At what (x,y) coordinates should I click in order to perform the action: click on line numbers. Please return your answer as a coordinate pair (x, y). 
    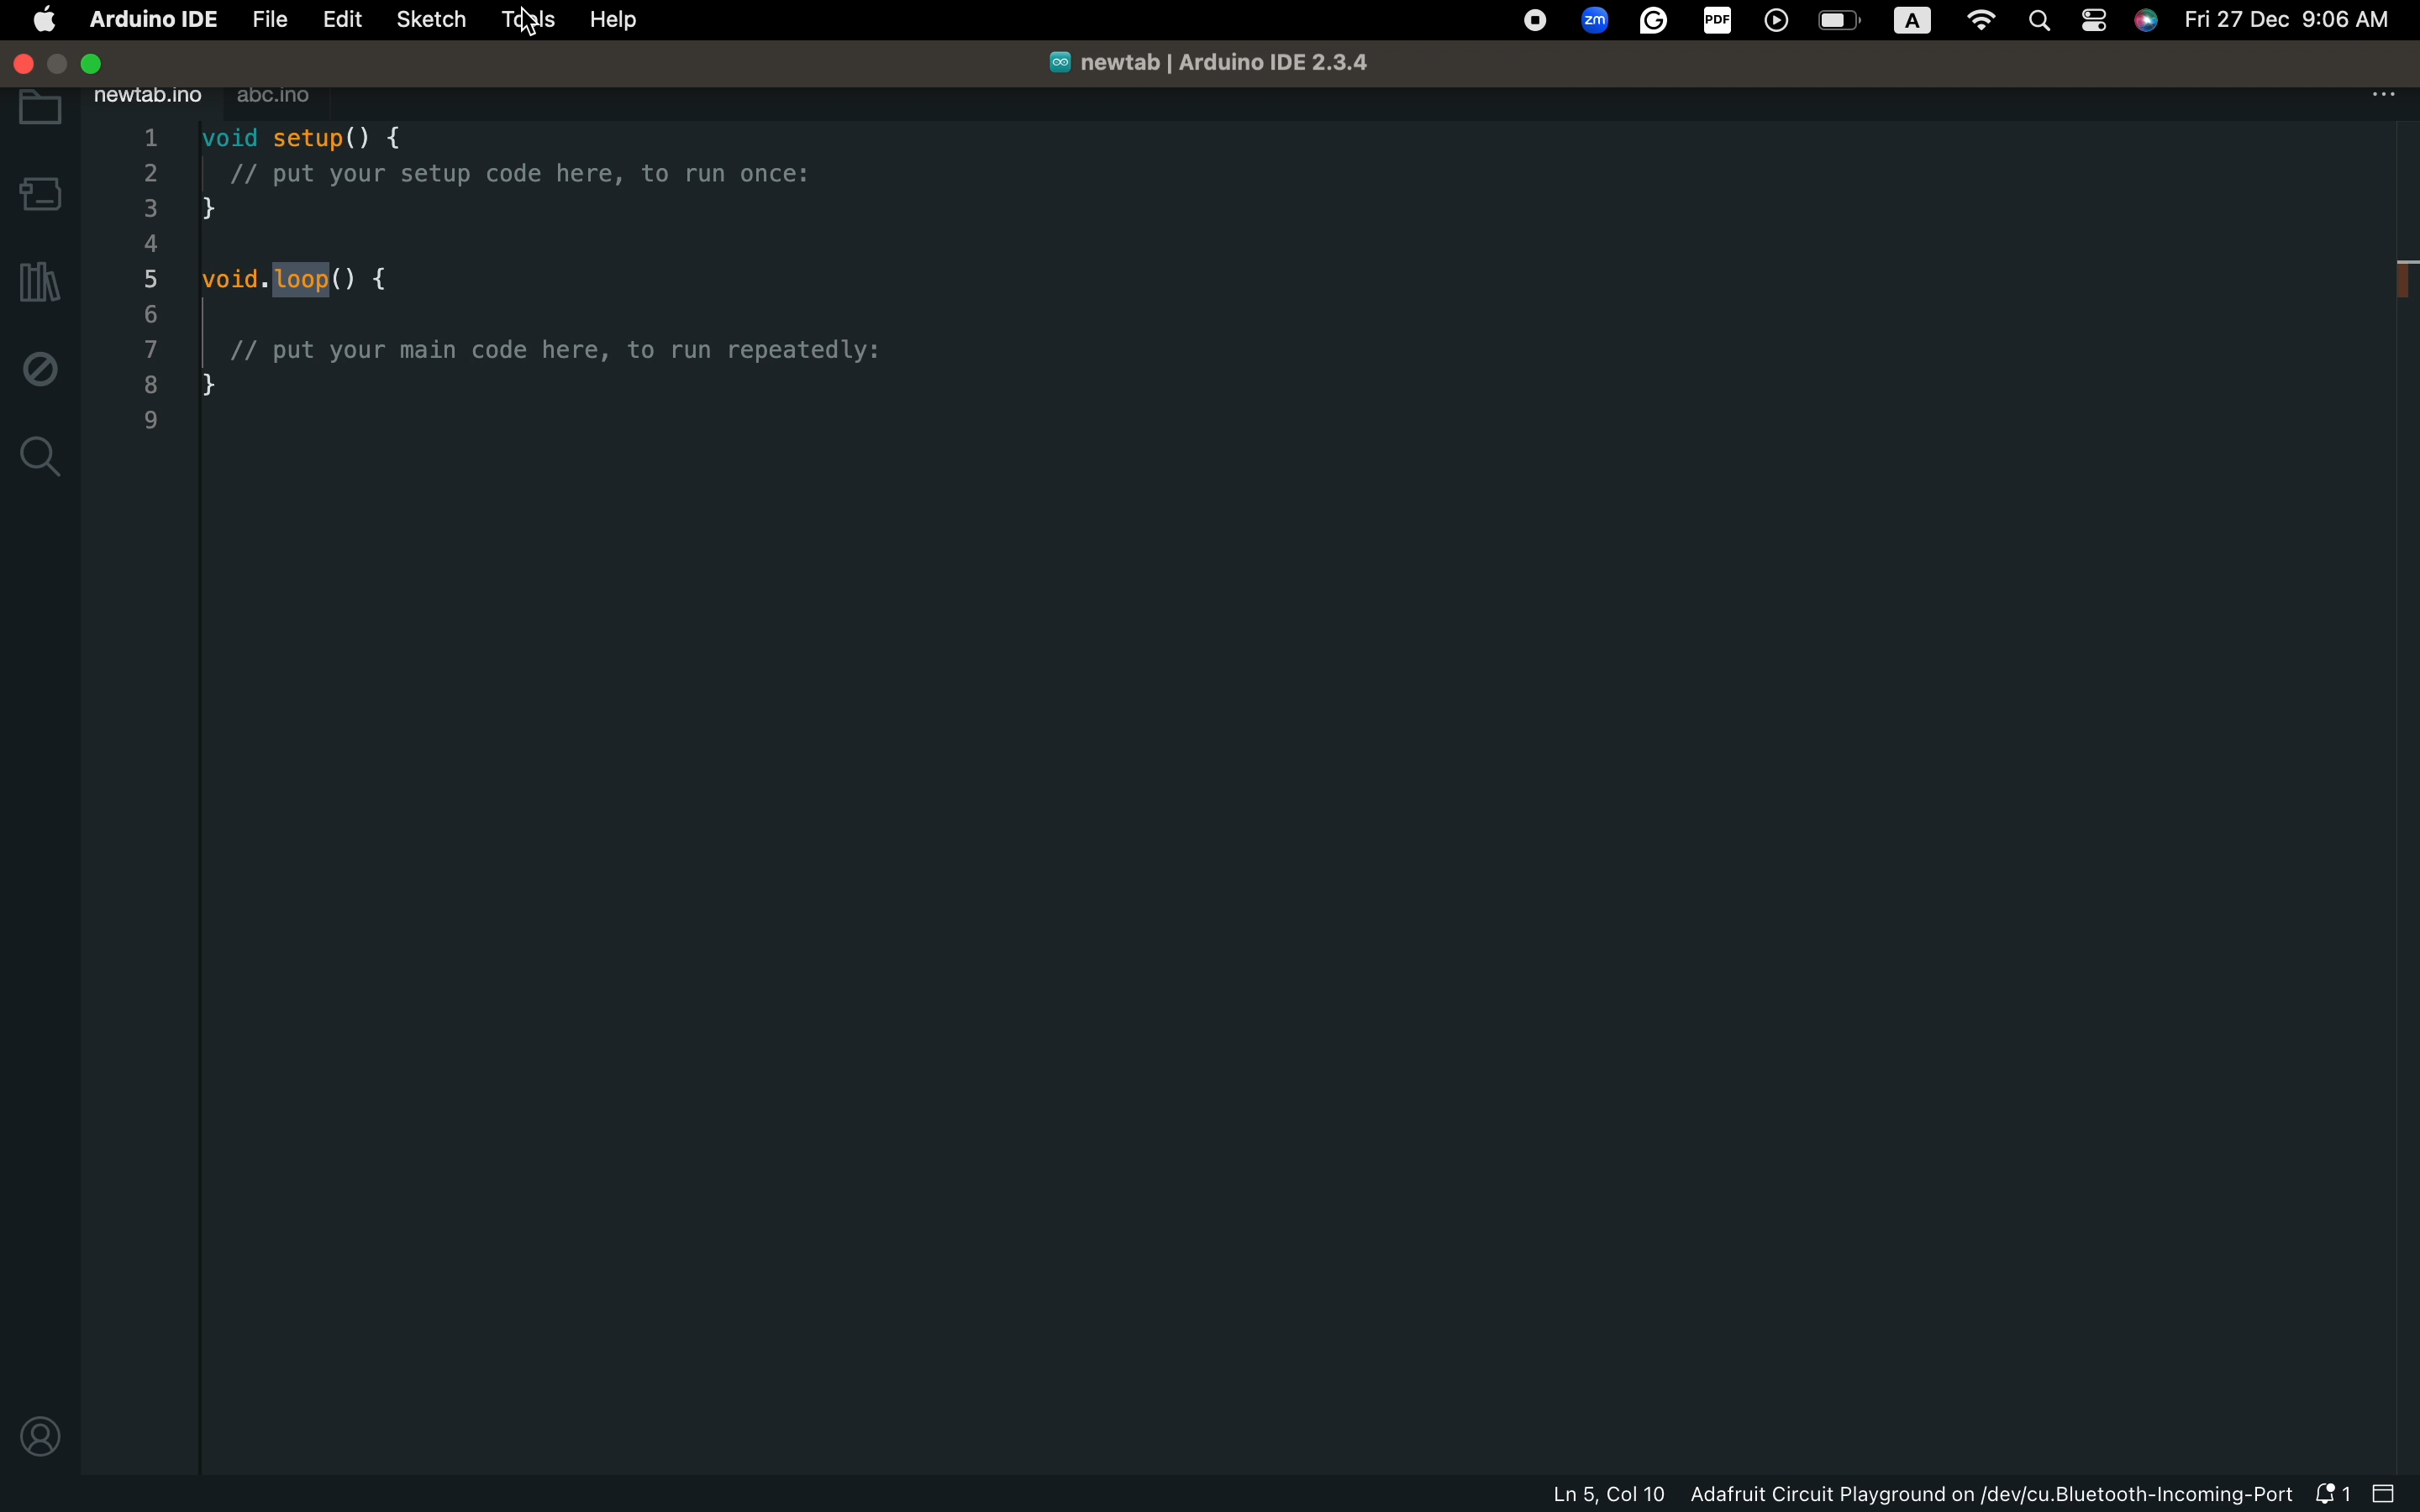
    Looking at the image, I should click on (146, 282).